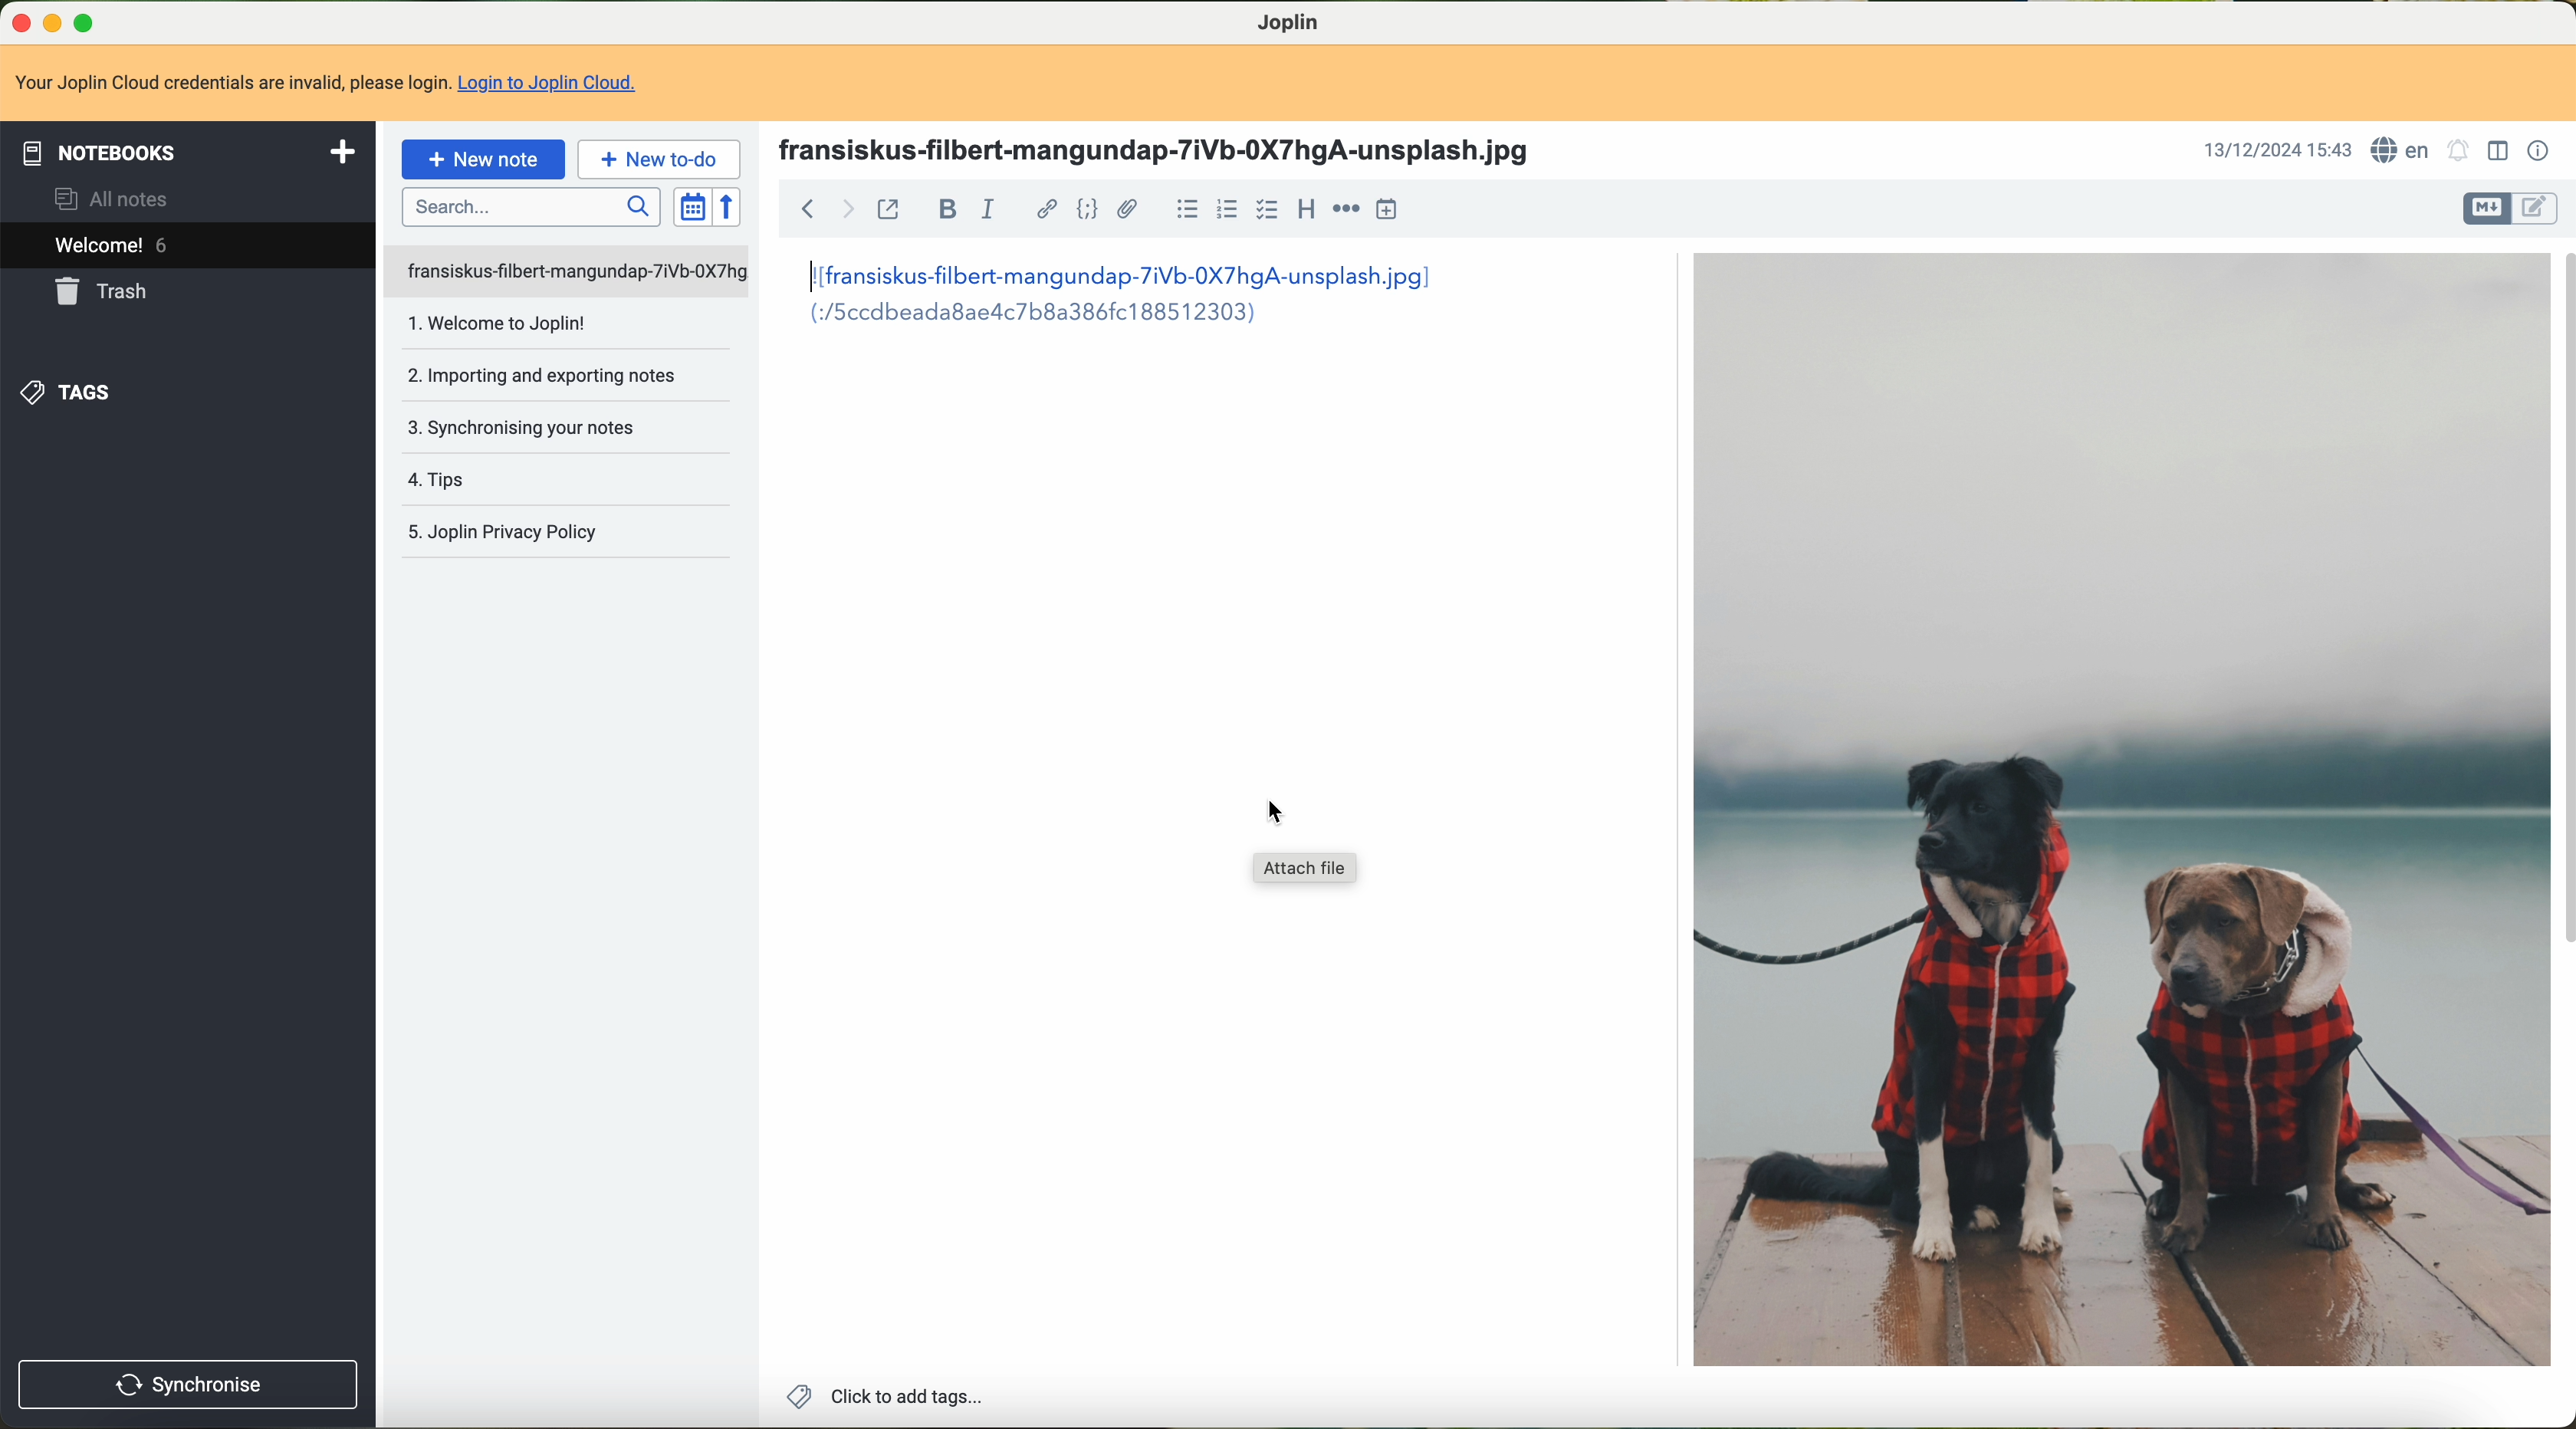 The width and height of the screenshot is (2576, 1429). What do you see at coordinates (892, 1397) in the screenshot?
I see `click add to tags` at bounding box center [892, 1397].